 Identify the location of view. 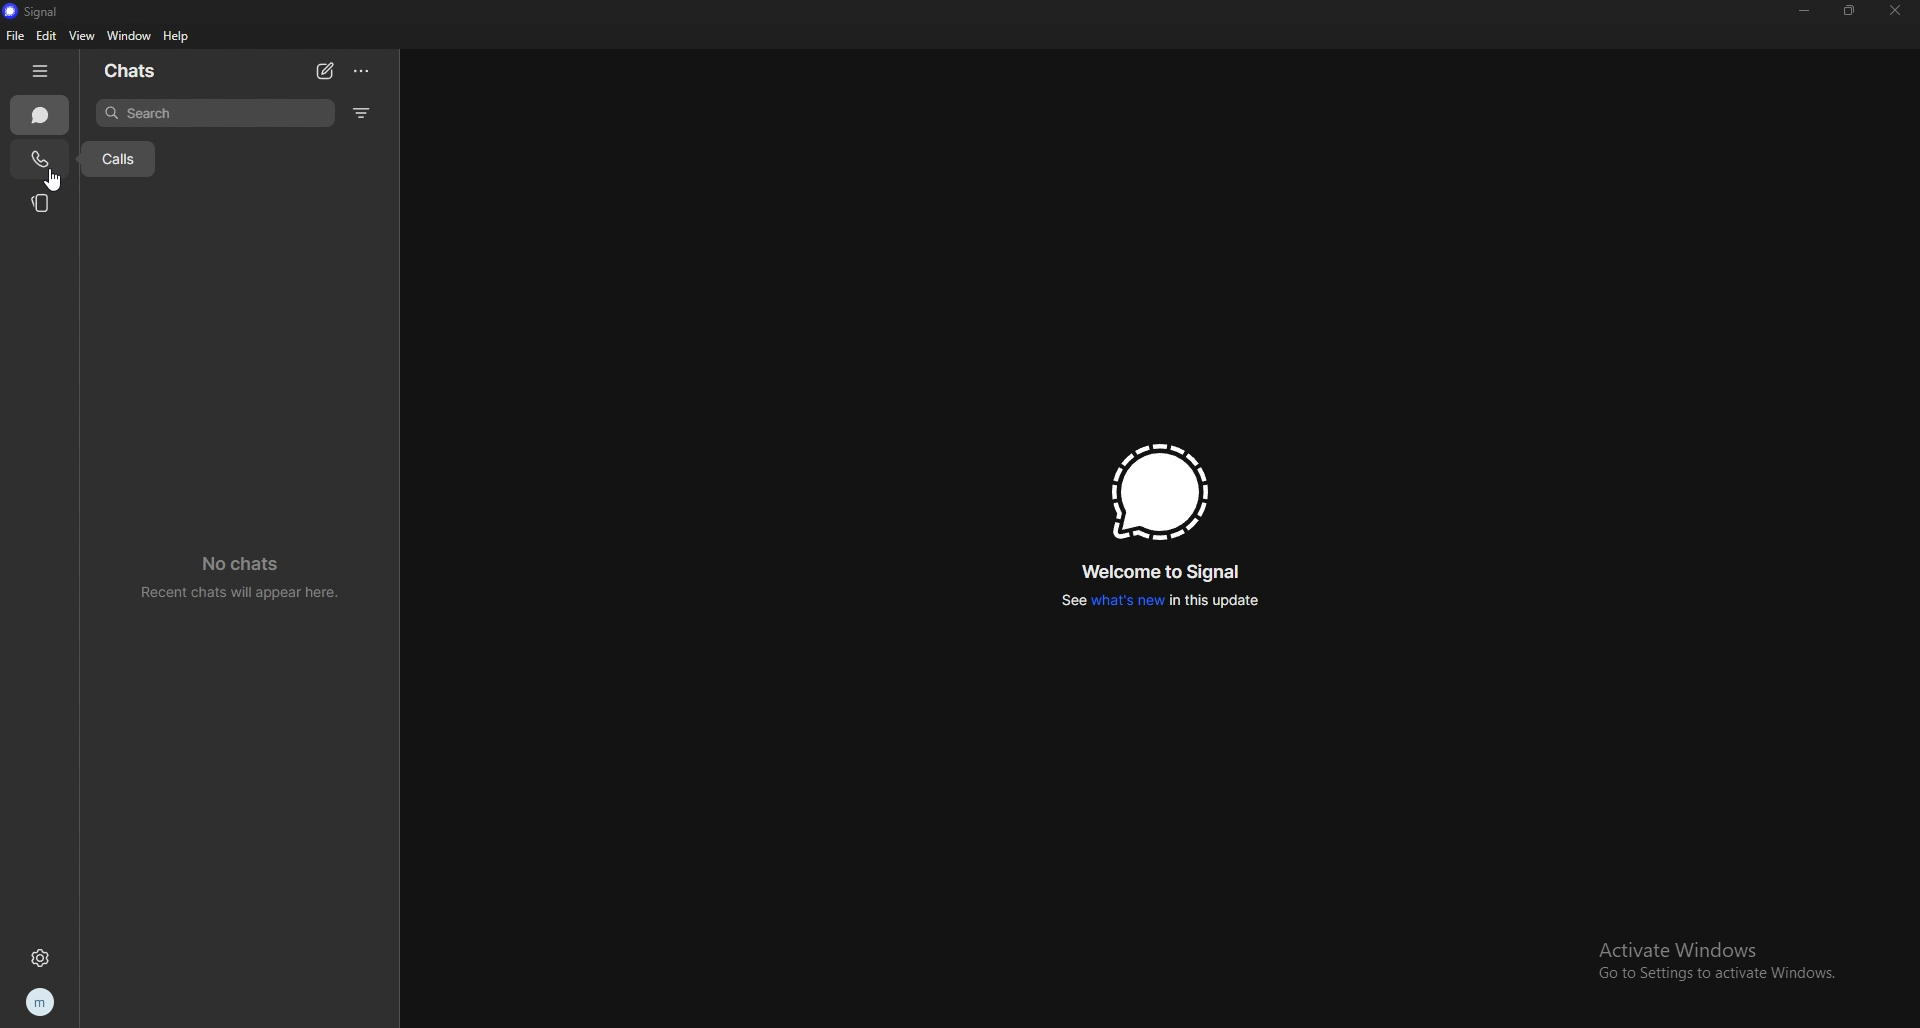
(83, 35).